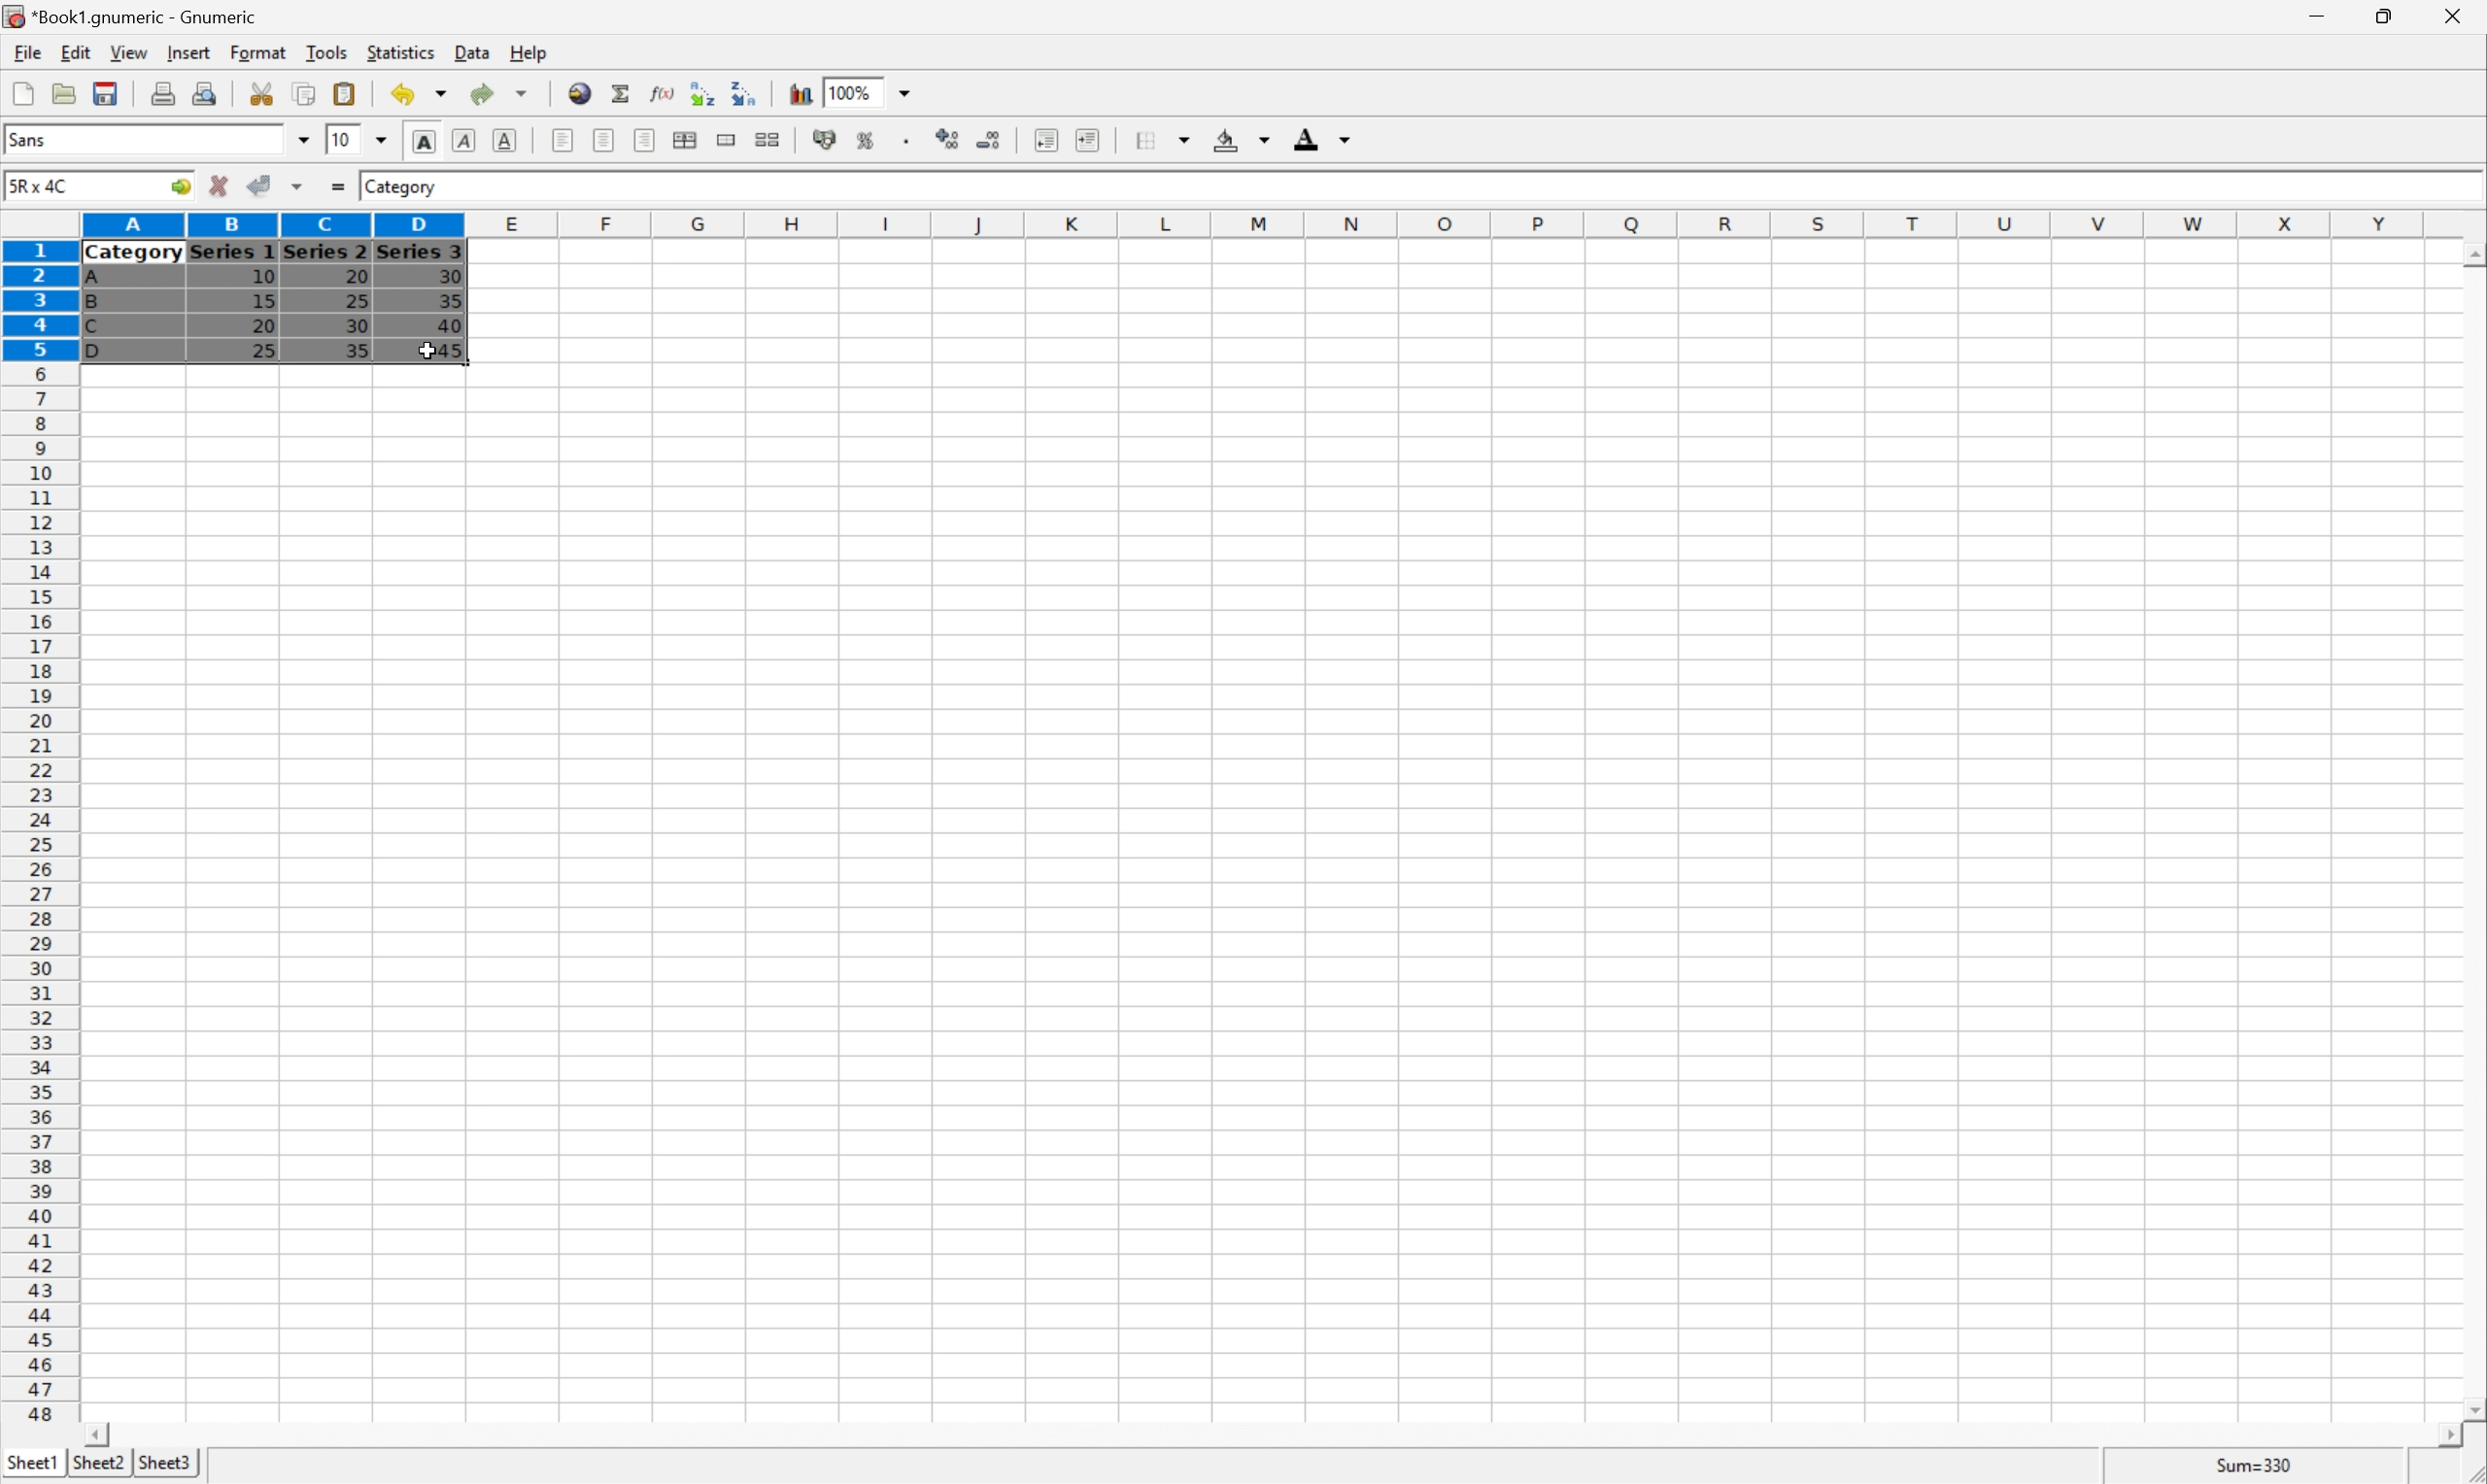  I want to click on D, so click(103, 351).